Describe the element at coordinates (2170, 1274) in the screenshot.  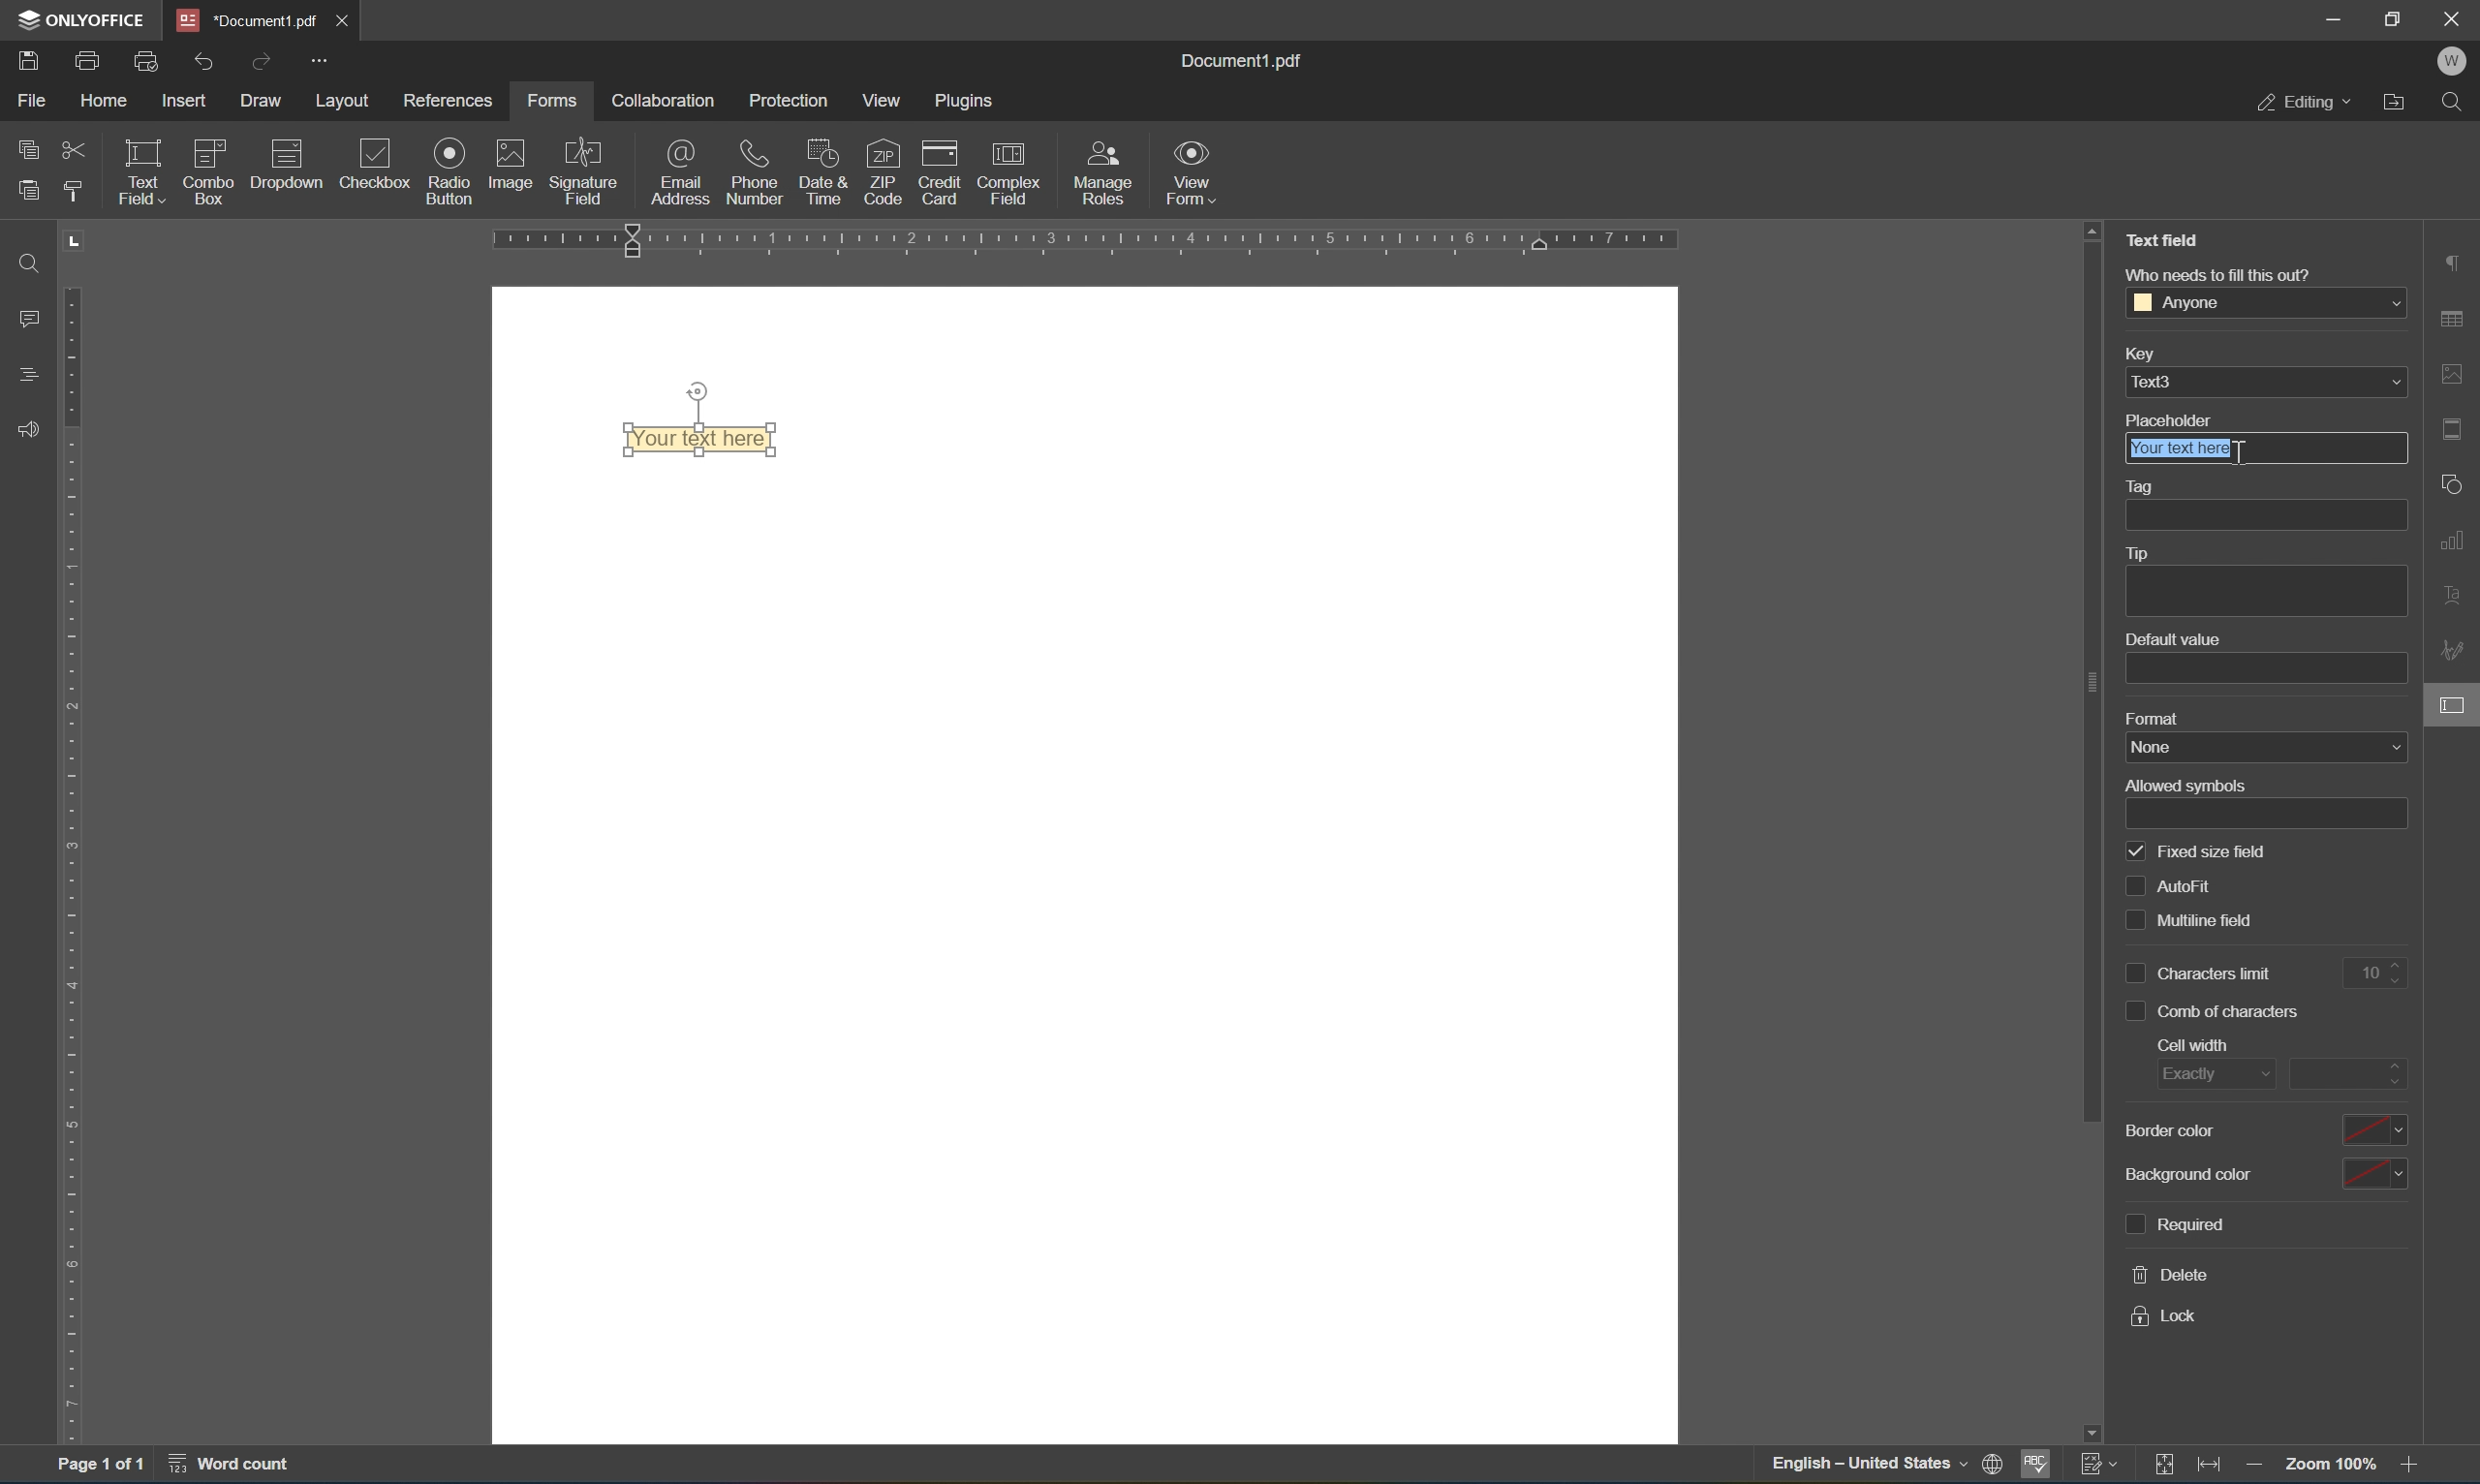
I see `delete` at that location.